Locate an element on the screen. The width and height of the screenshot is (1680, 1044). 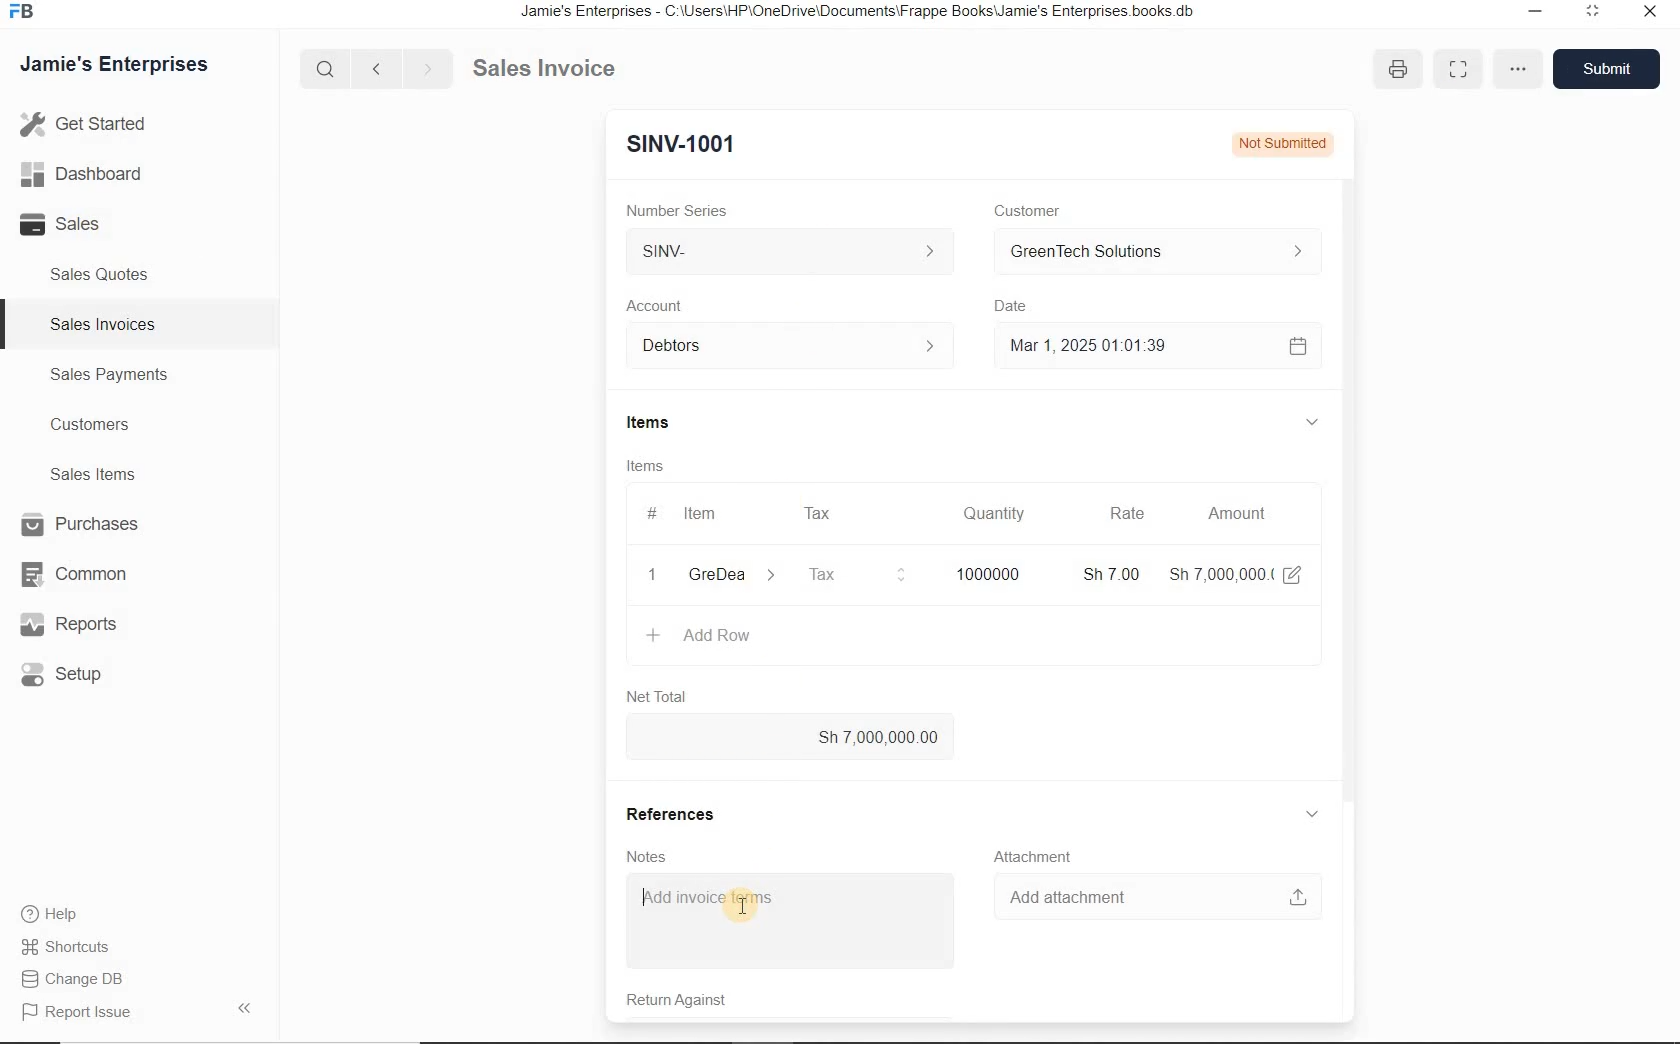
GreDea  is located at coordinates (729, 576).